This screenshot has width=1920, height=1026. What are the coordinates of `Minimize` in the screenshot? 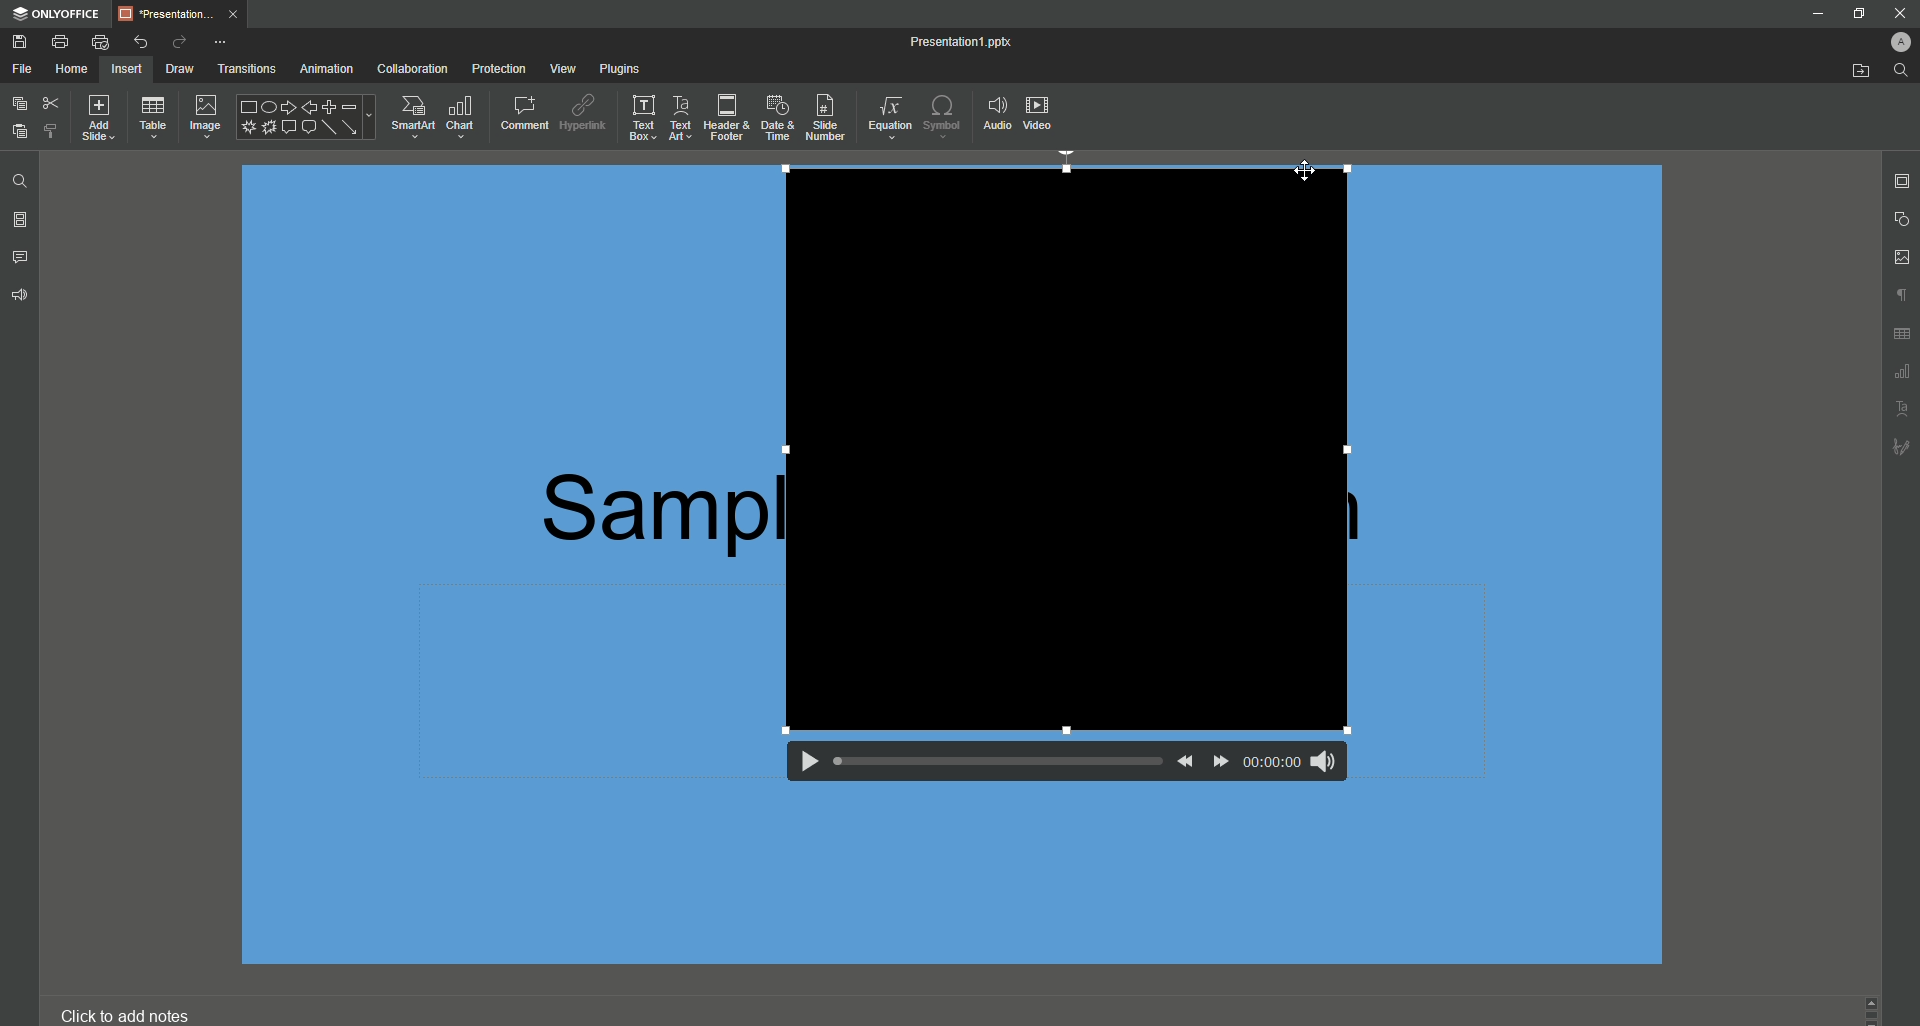 It's located at (1817, 13).